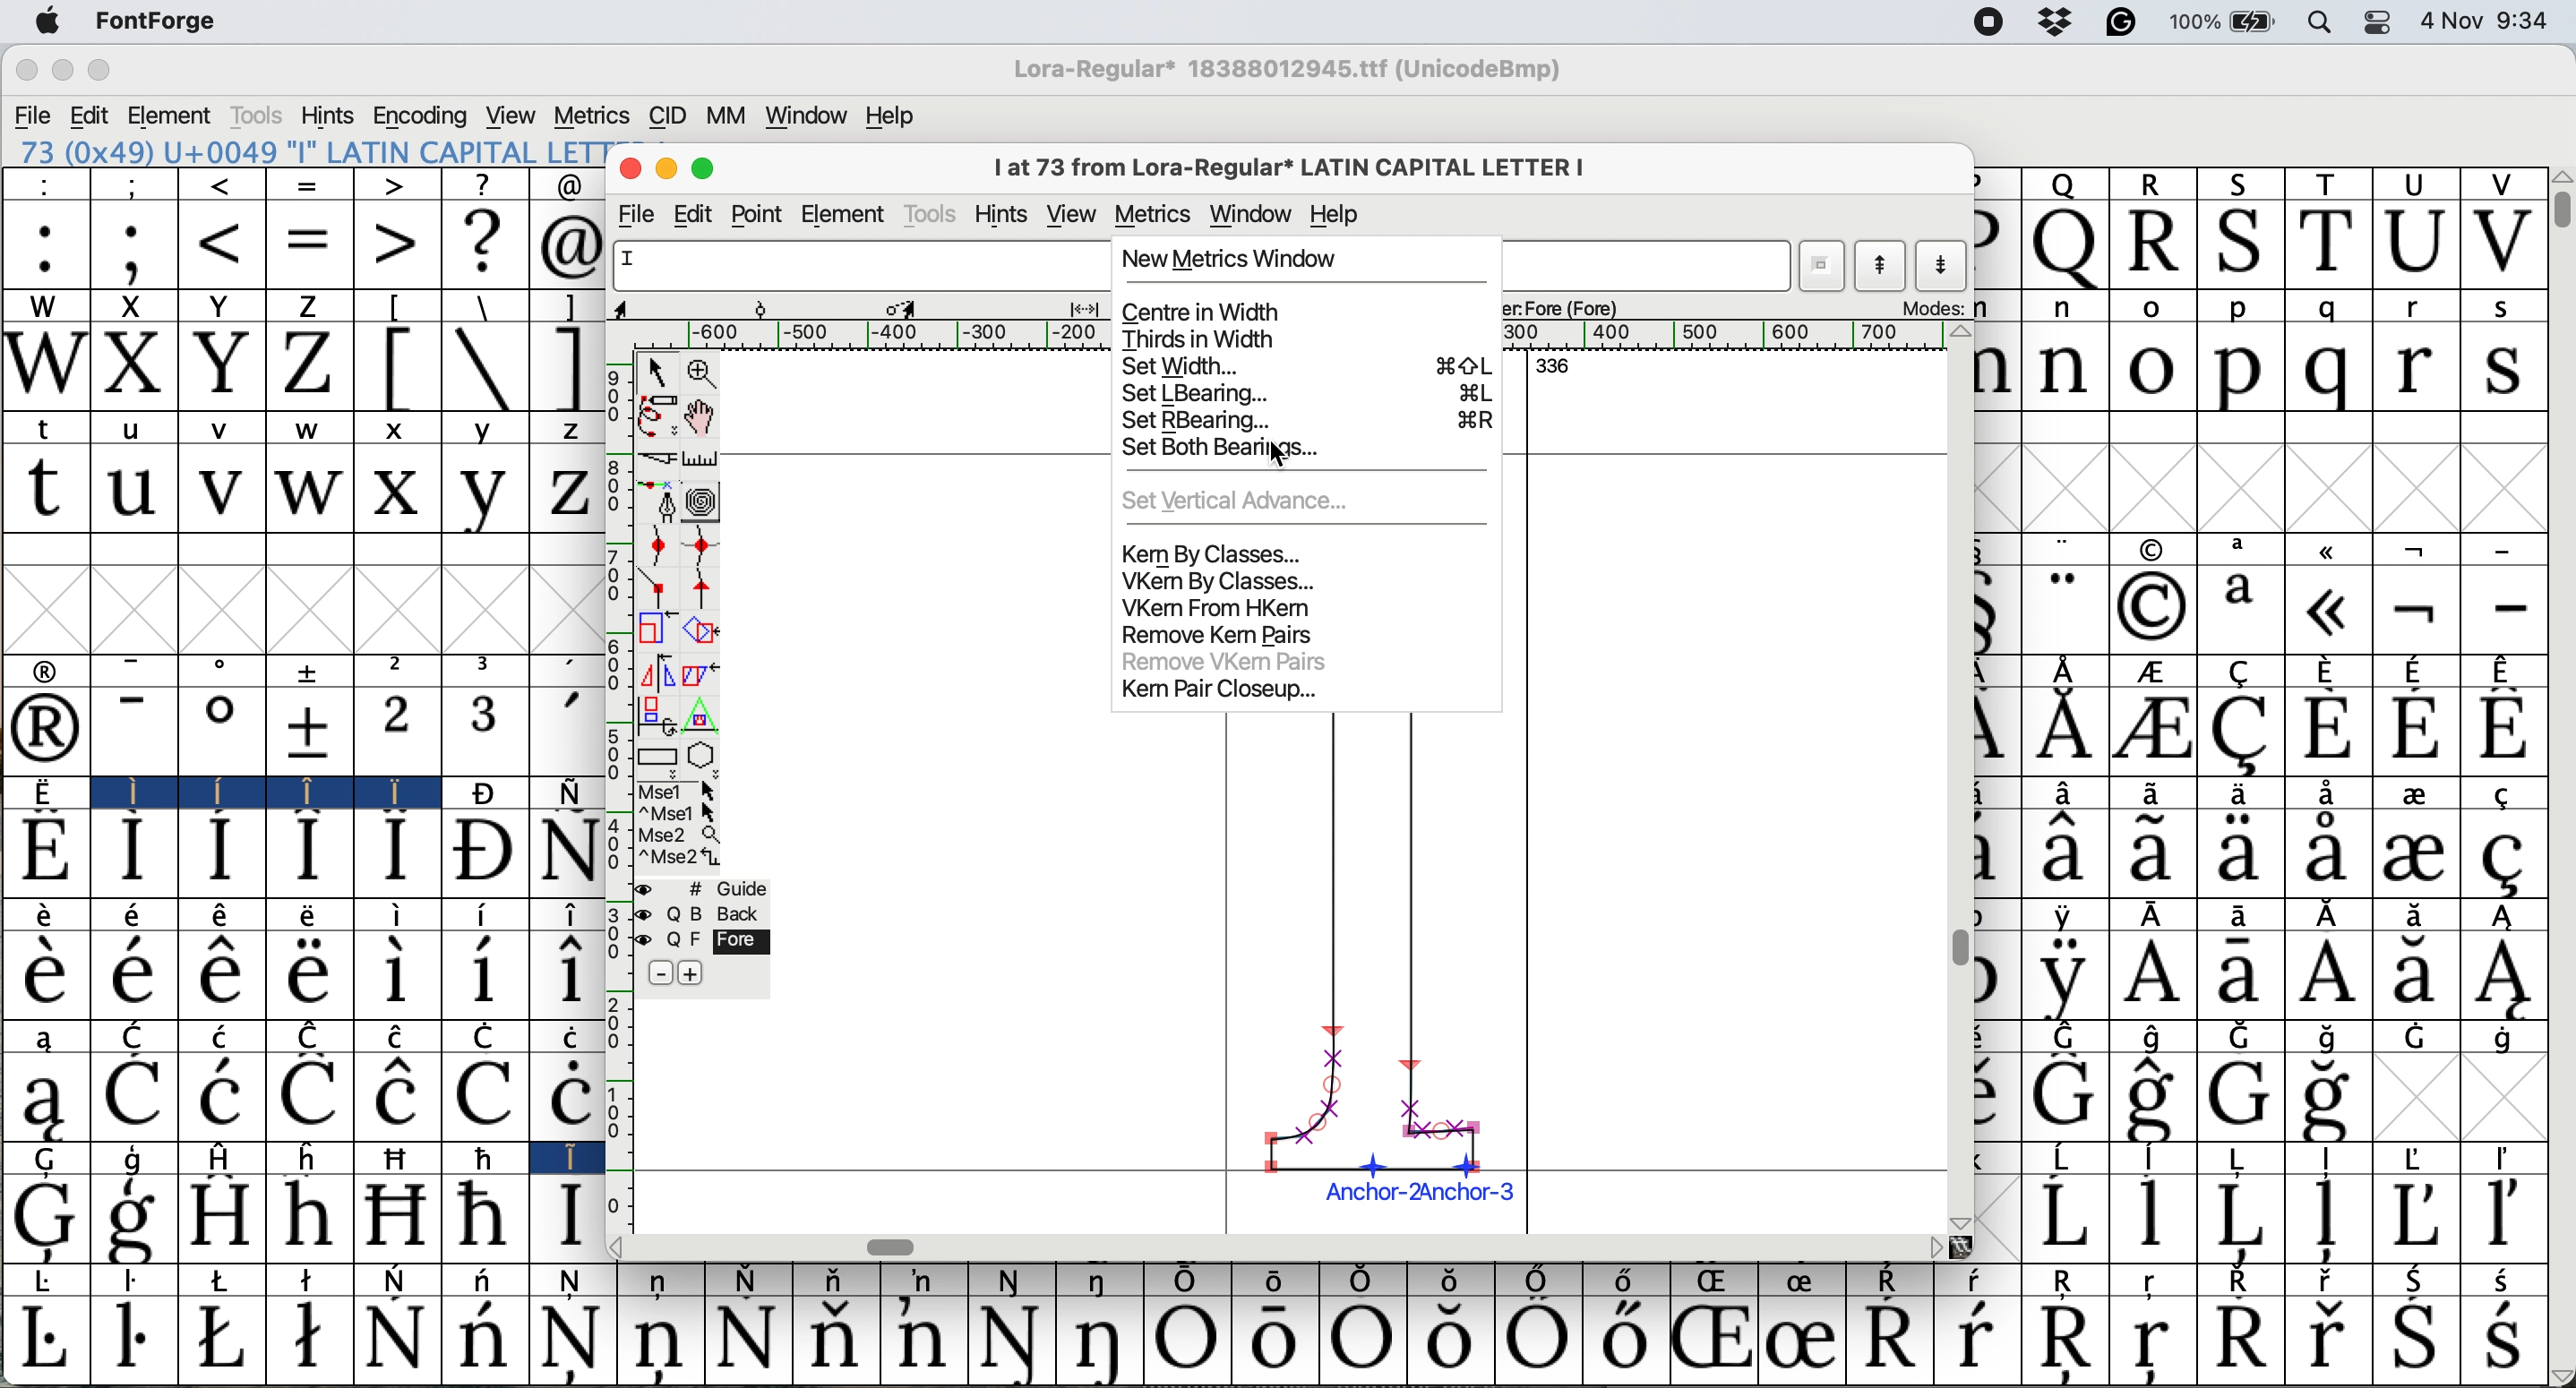  Describe the element at coordinates (2506, 309) in the screenshot. I see `s` at that location.